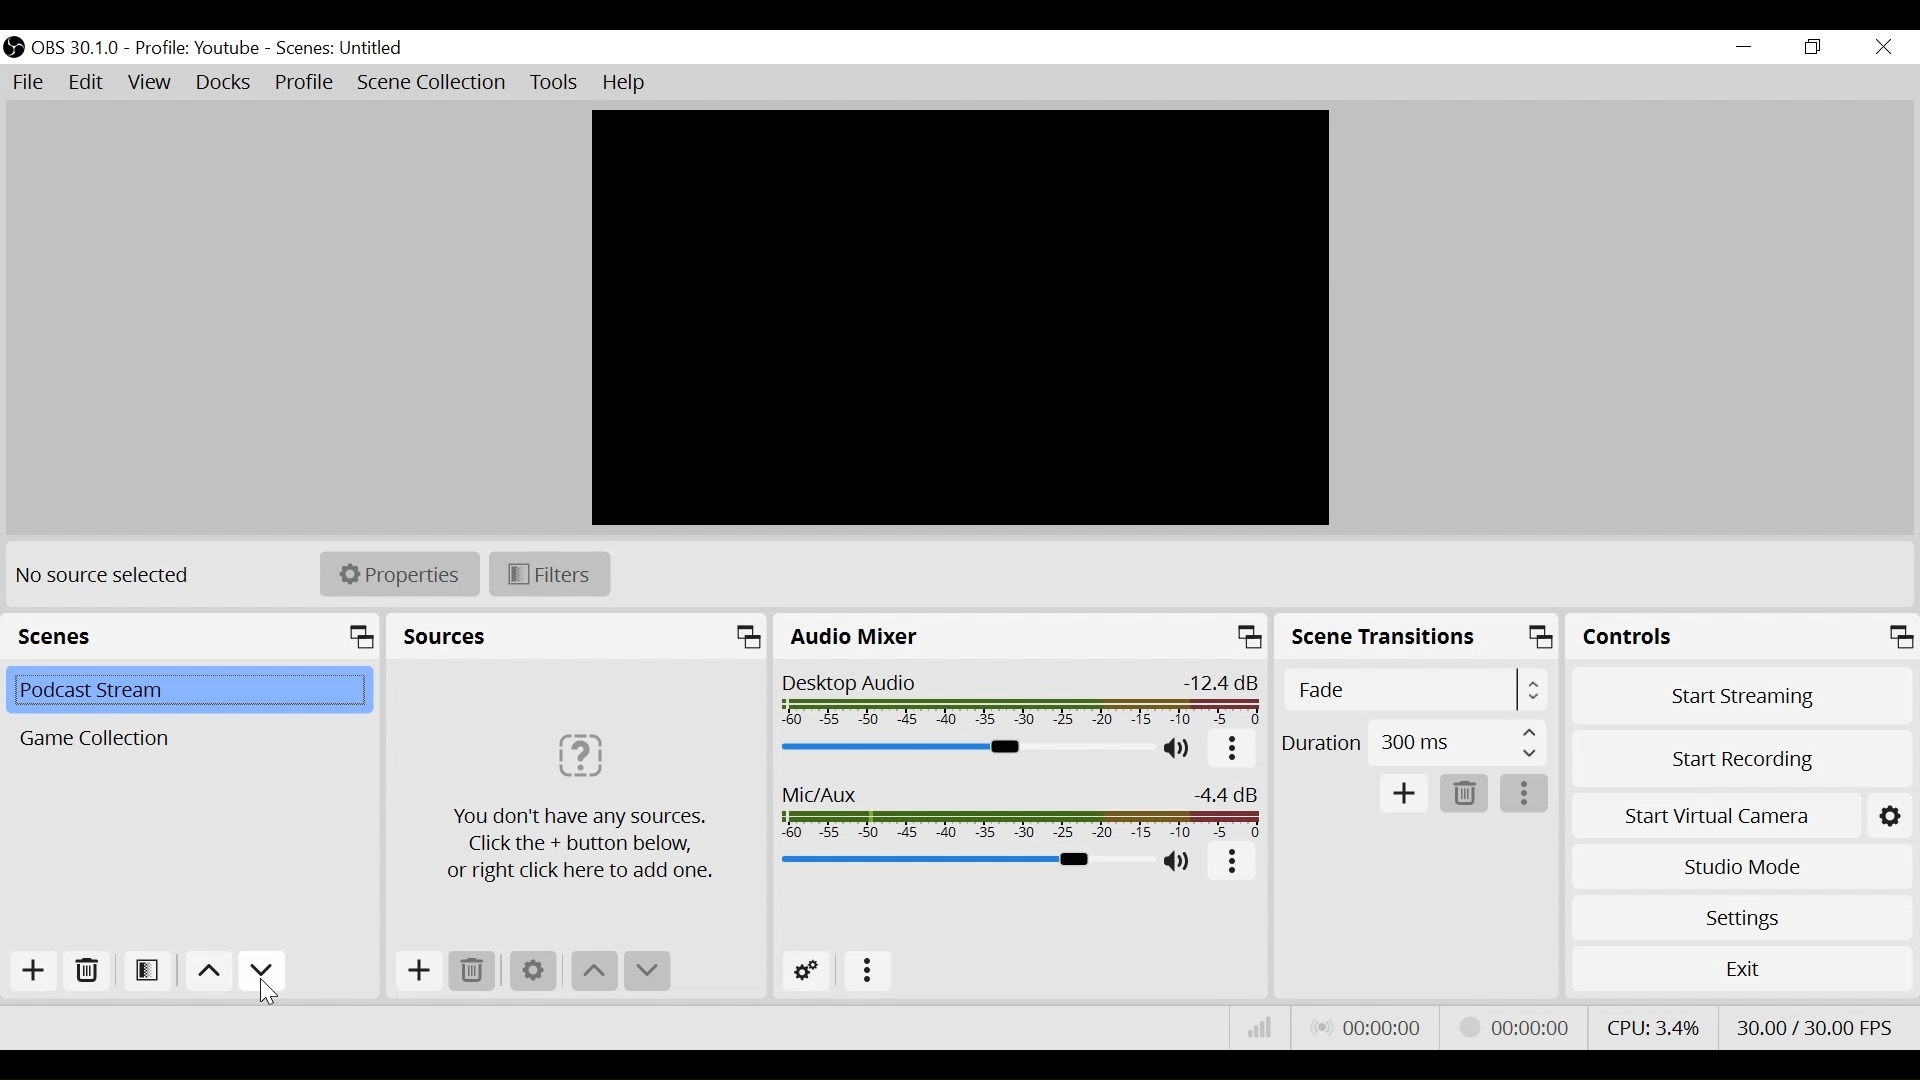 Image resolution: width=1920 pixels, height=1080 pixels. What do you see at coordinates (1022, 702) in the screenshot?
I see `Desktop Audio` at bounding box center [1022, 702].